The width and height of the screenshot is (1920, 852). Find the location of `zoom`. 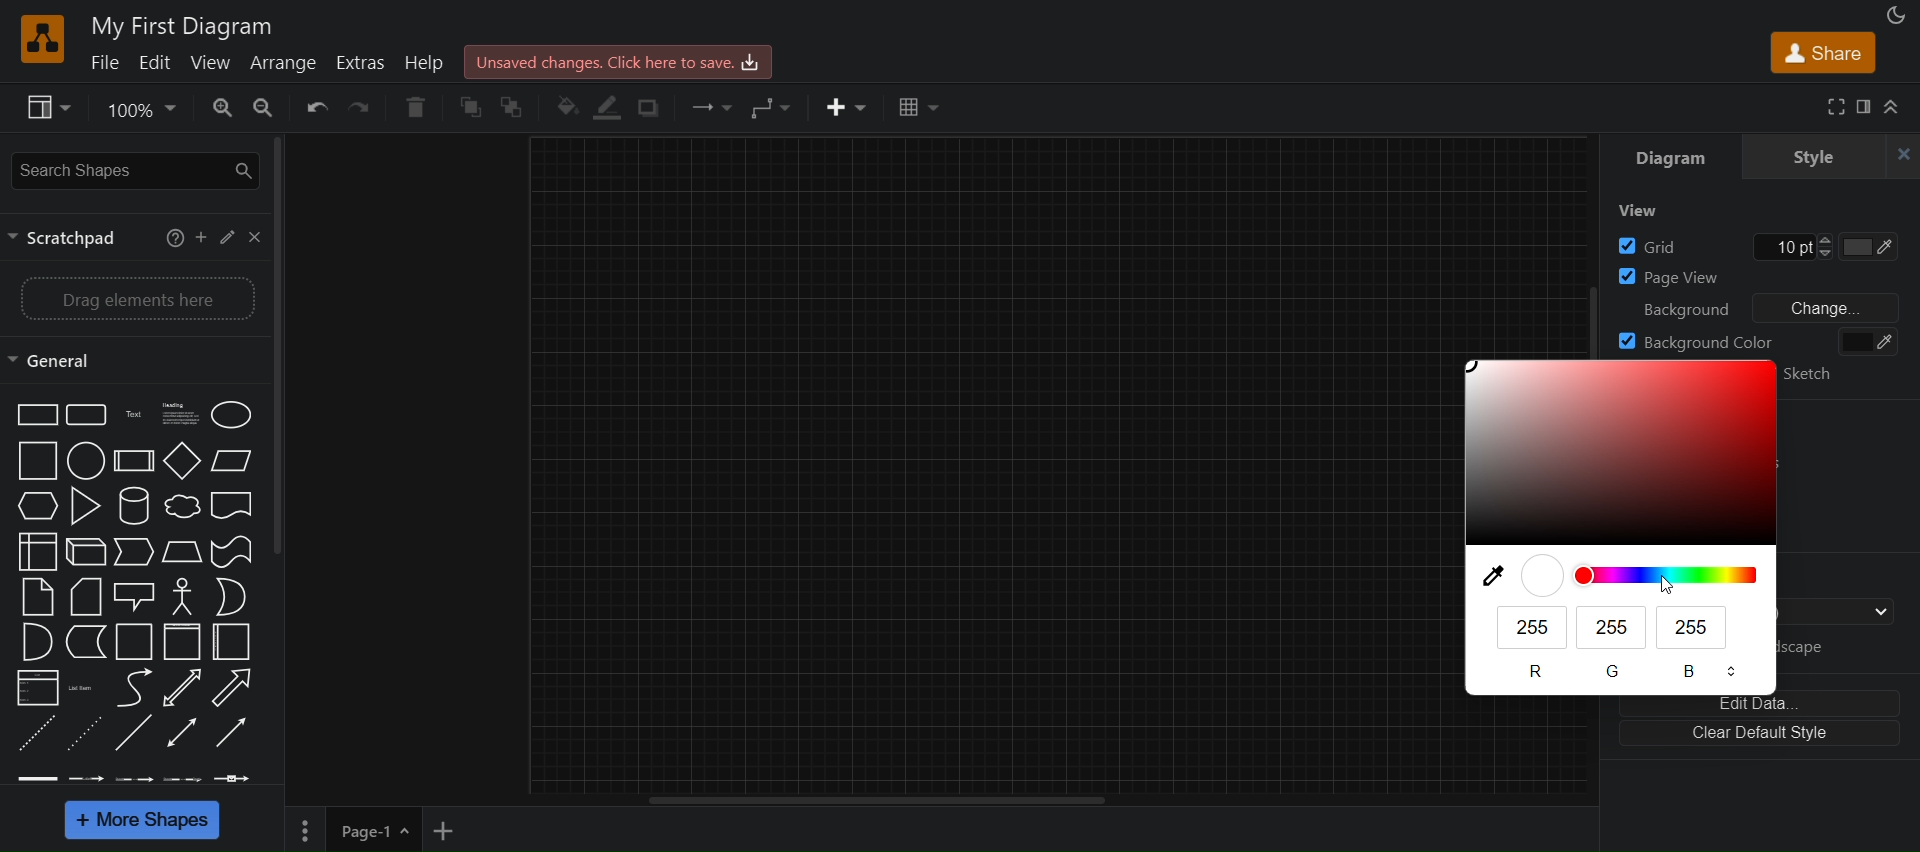

zoom is located at coordinates (139, 107).